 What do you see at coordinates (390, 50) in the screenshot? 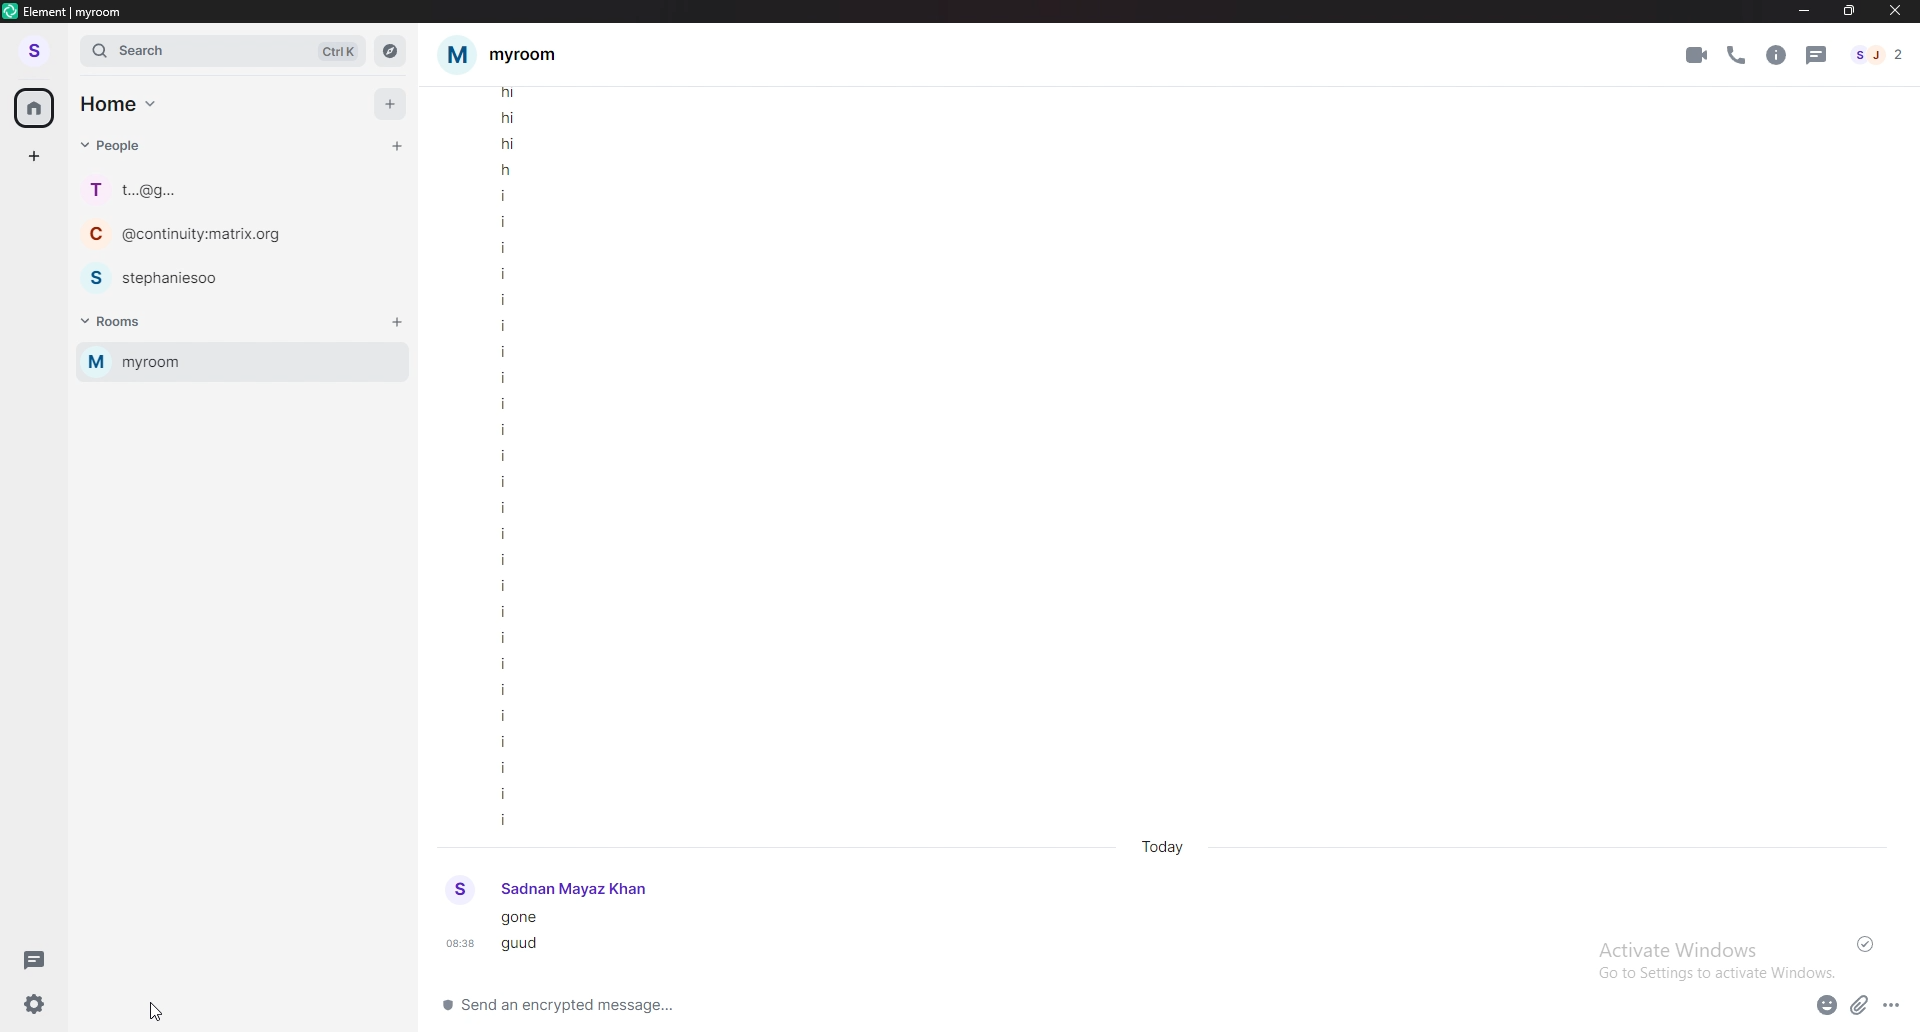
I see `explore` at bounding box center [390, 50].